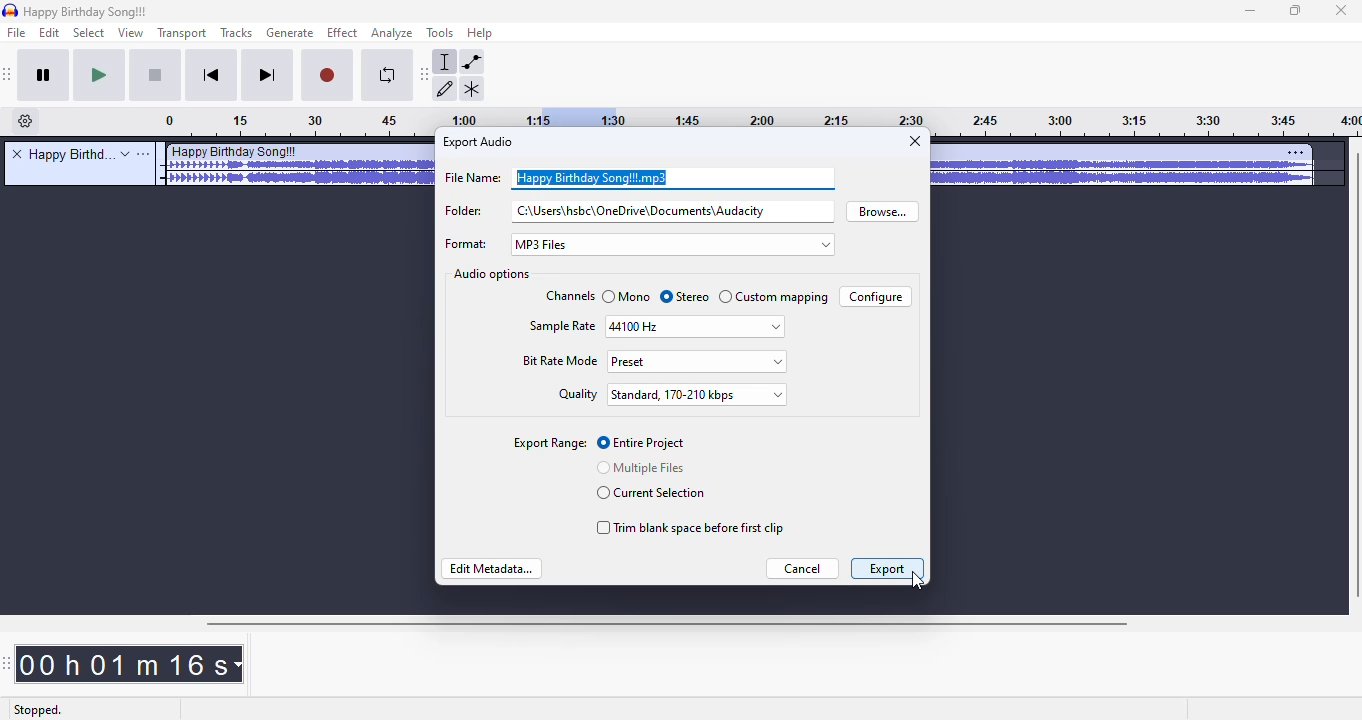  I want to click on help, so click(481, 32).